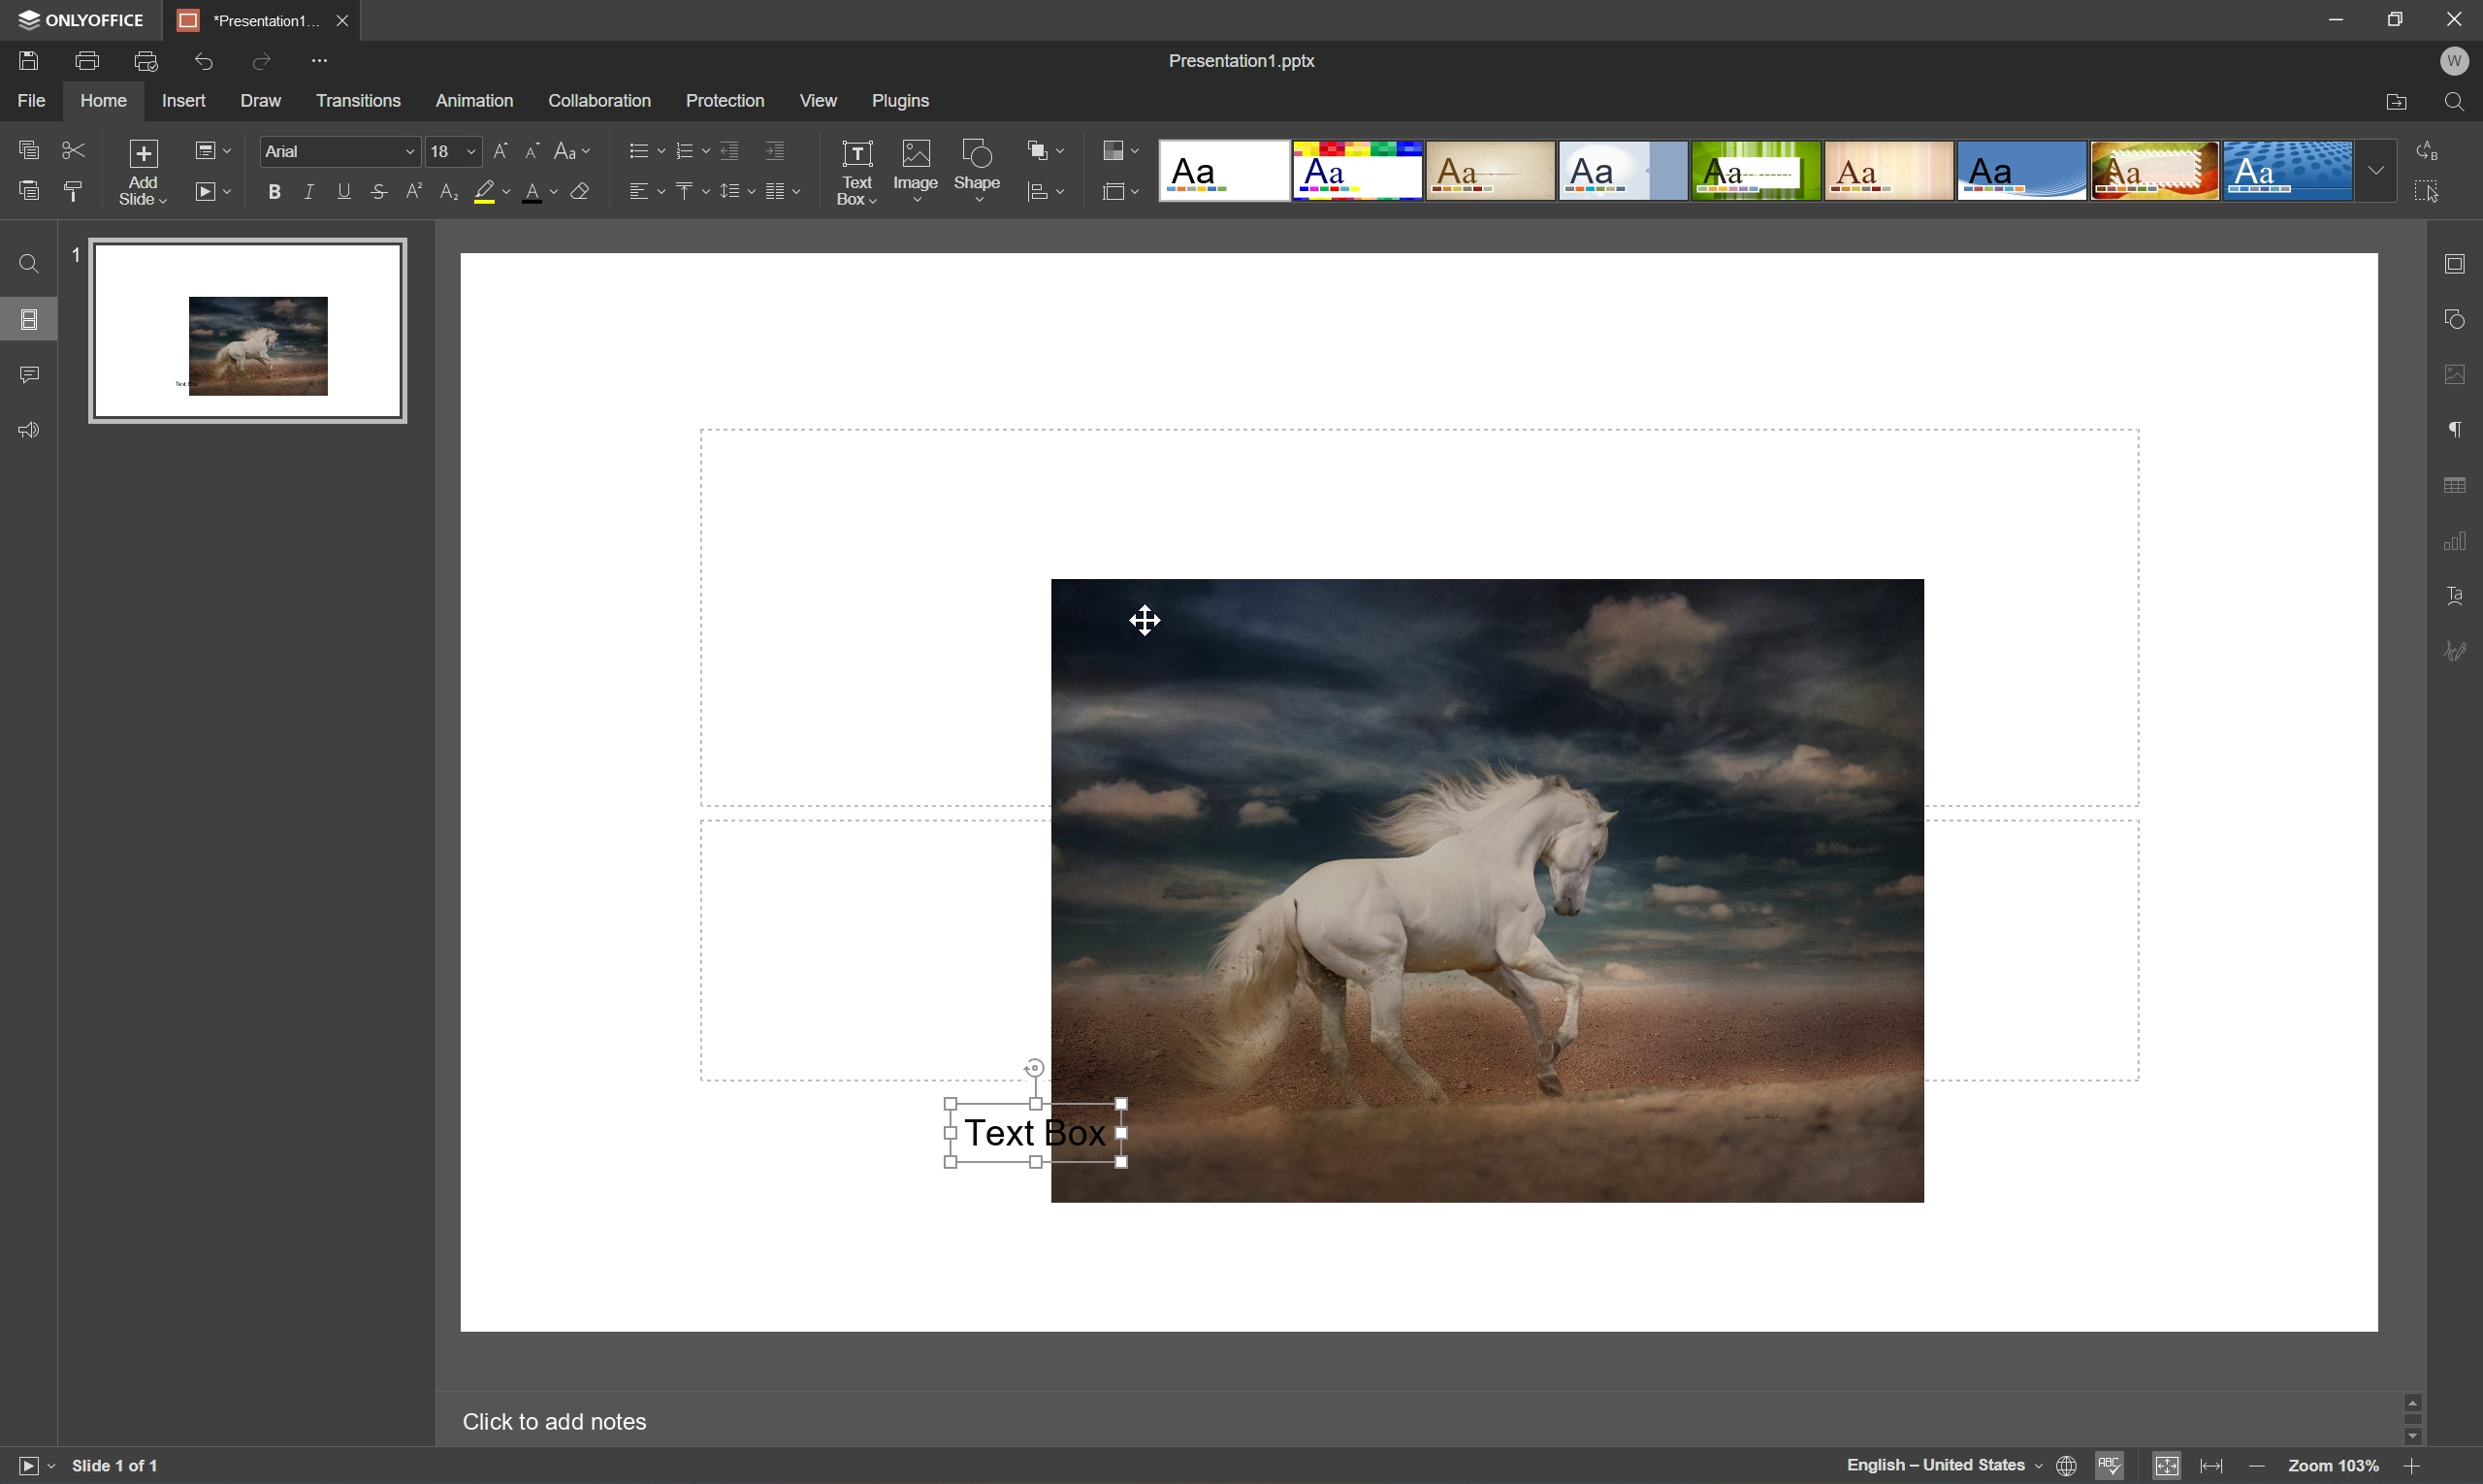 The height and width of the screenshot is (1484, 2483). What do you see at coordinates (2381, 169) in the screenshot?
I see `Drop Down` at bounding box center [2381, 169].